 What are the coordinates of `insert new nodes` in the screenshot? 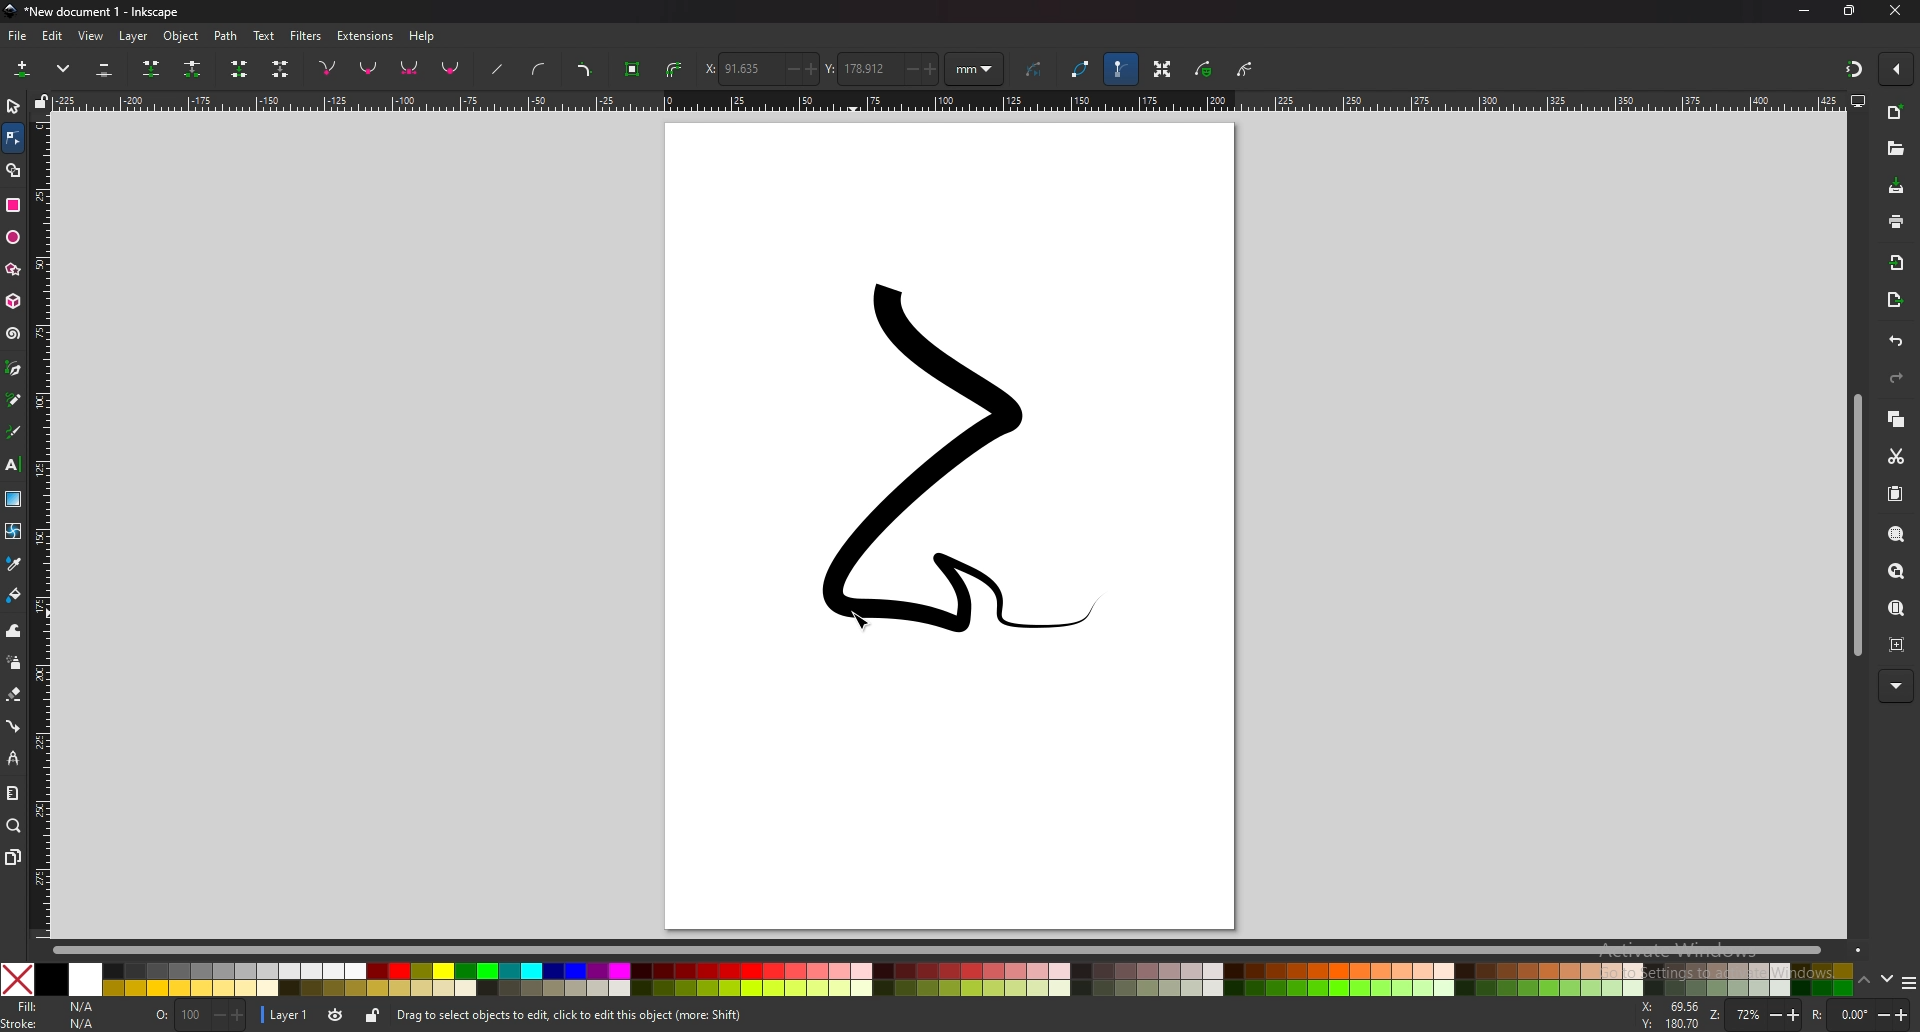 It's located at (23, 70).